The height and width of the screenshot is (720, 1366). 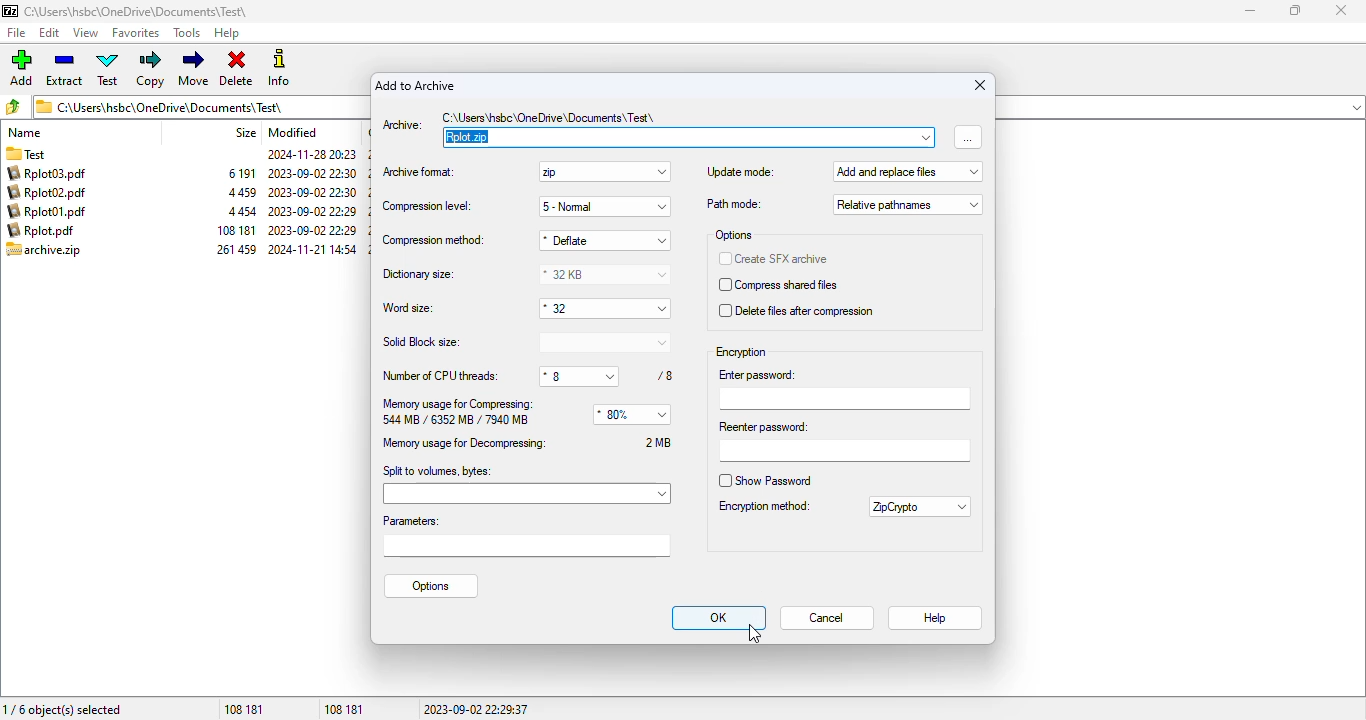 What do you see at coordinates (773, 259) in the screenshot?
I see `create SFX archive` at bounding box center [773, 259].